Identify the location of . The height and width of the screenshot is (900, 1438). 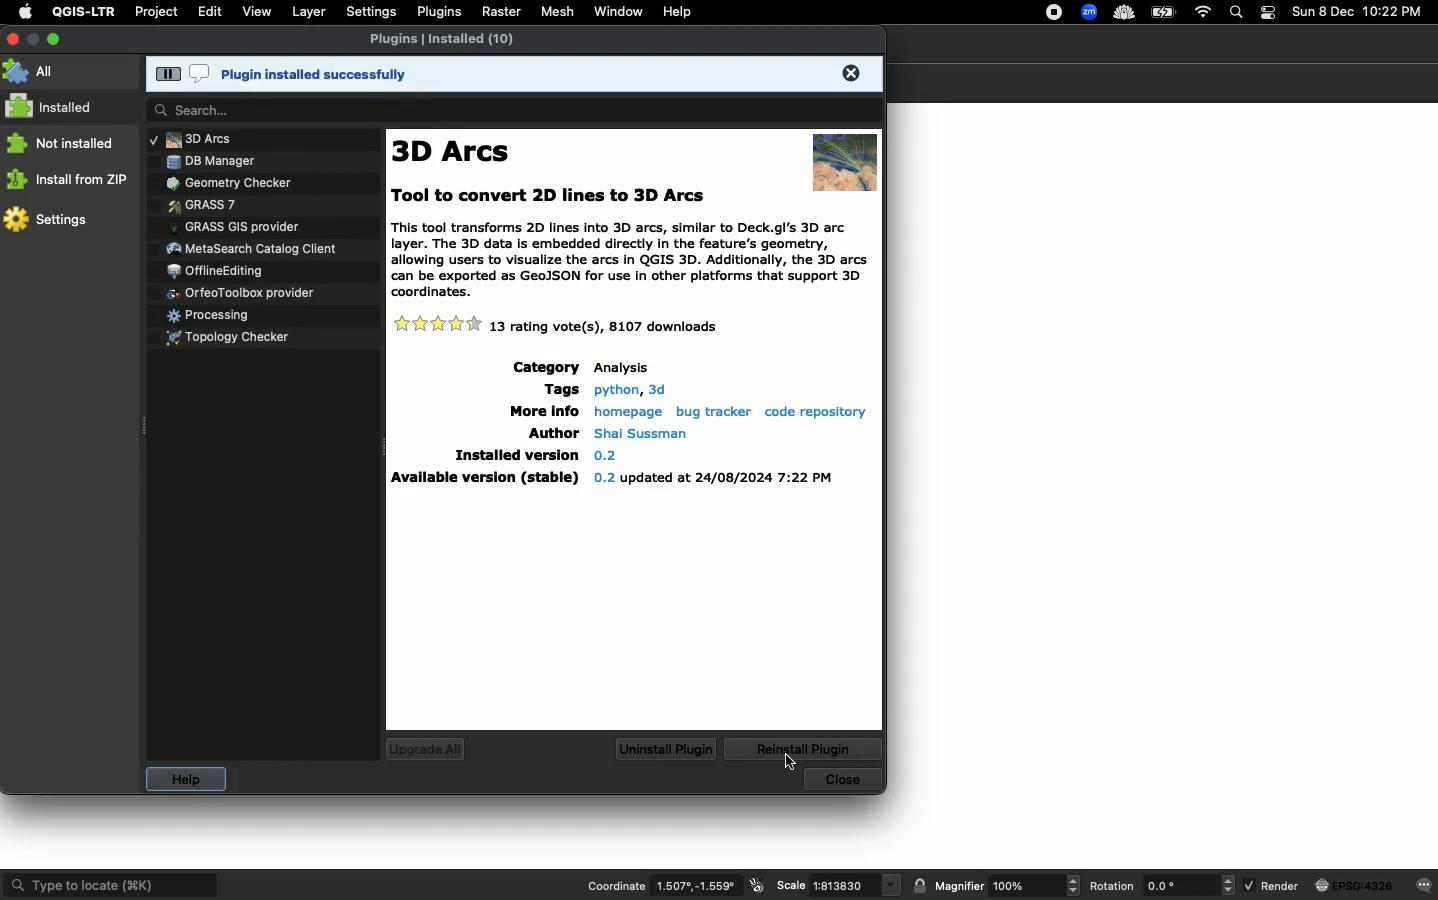
(655, 388).